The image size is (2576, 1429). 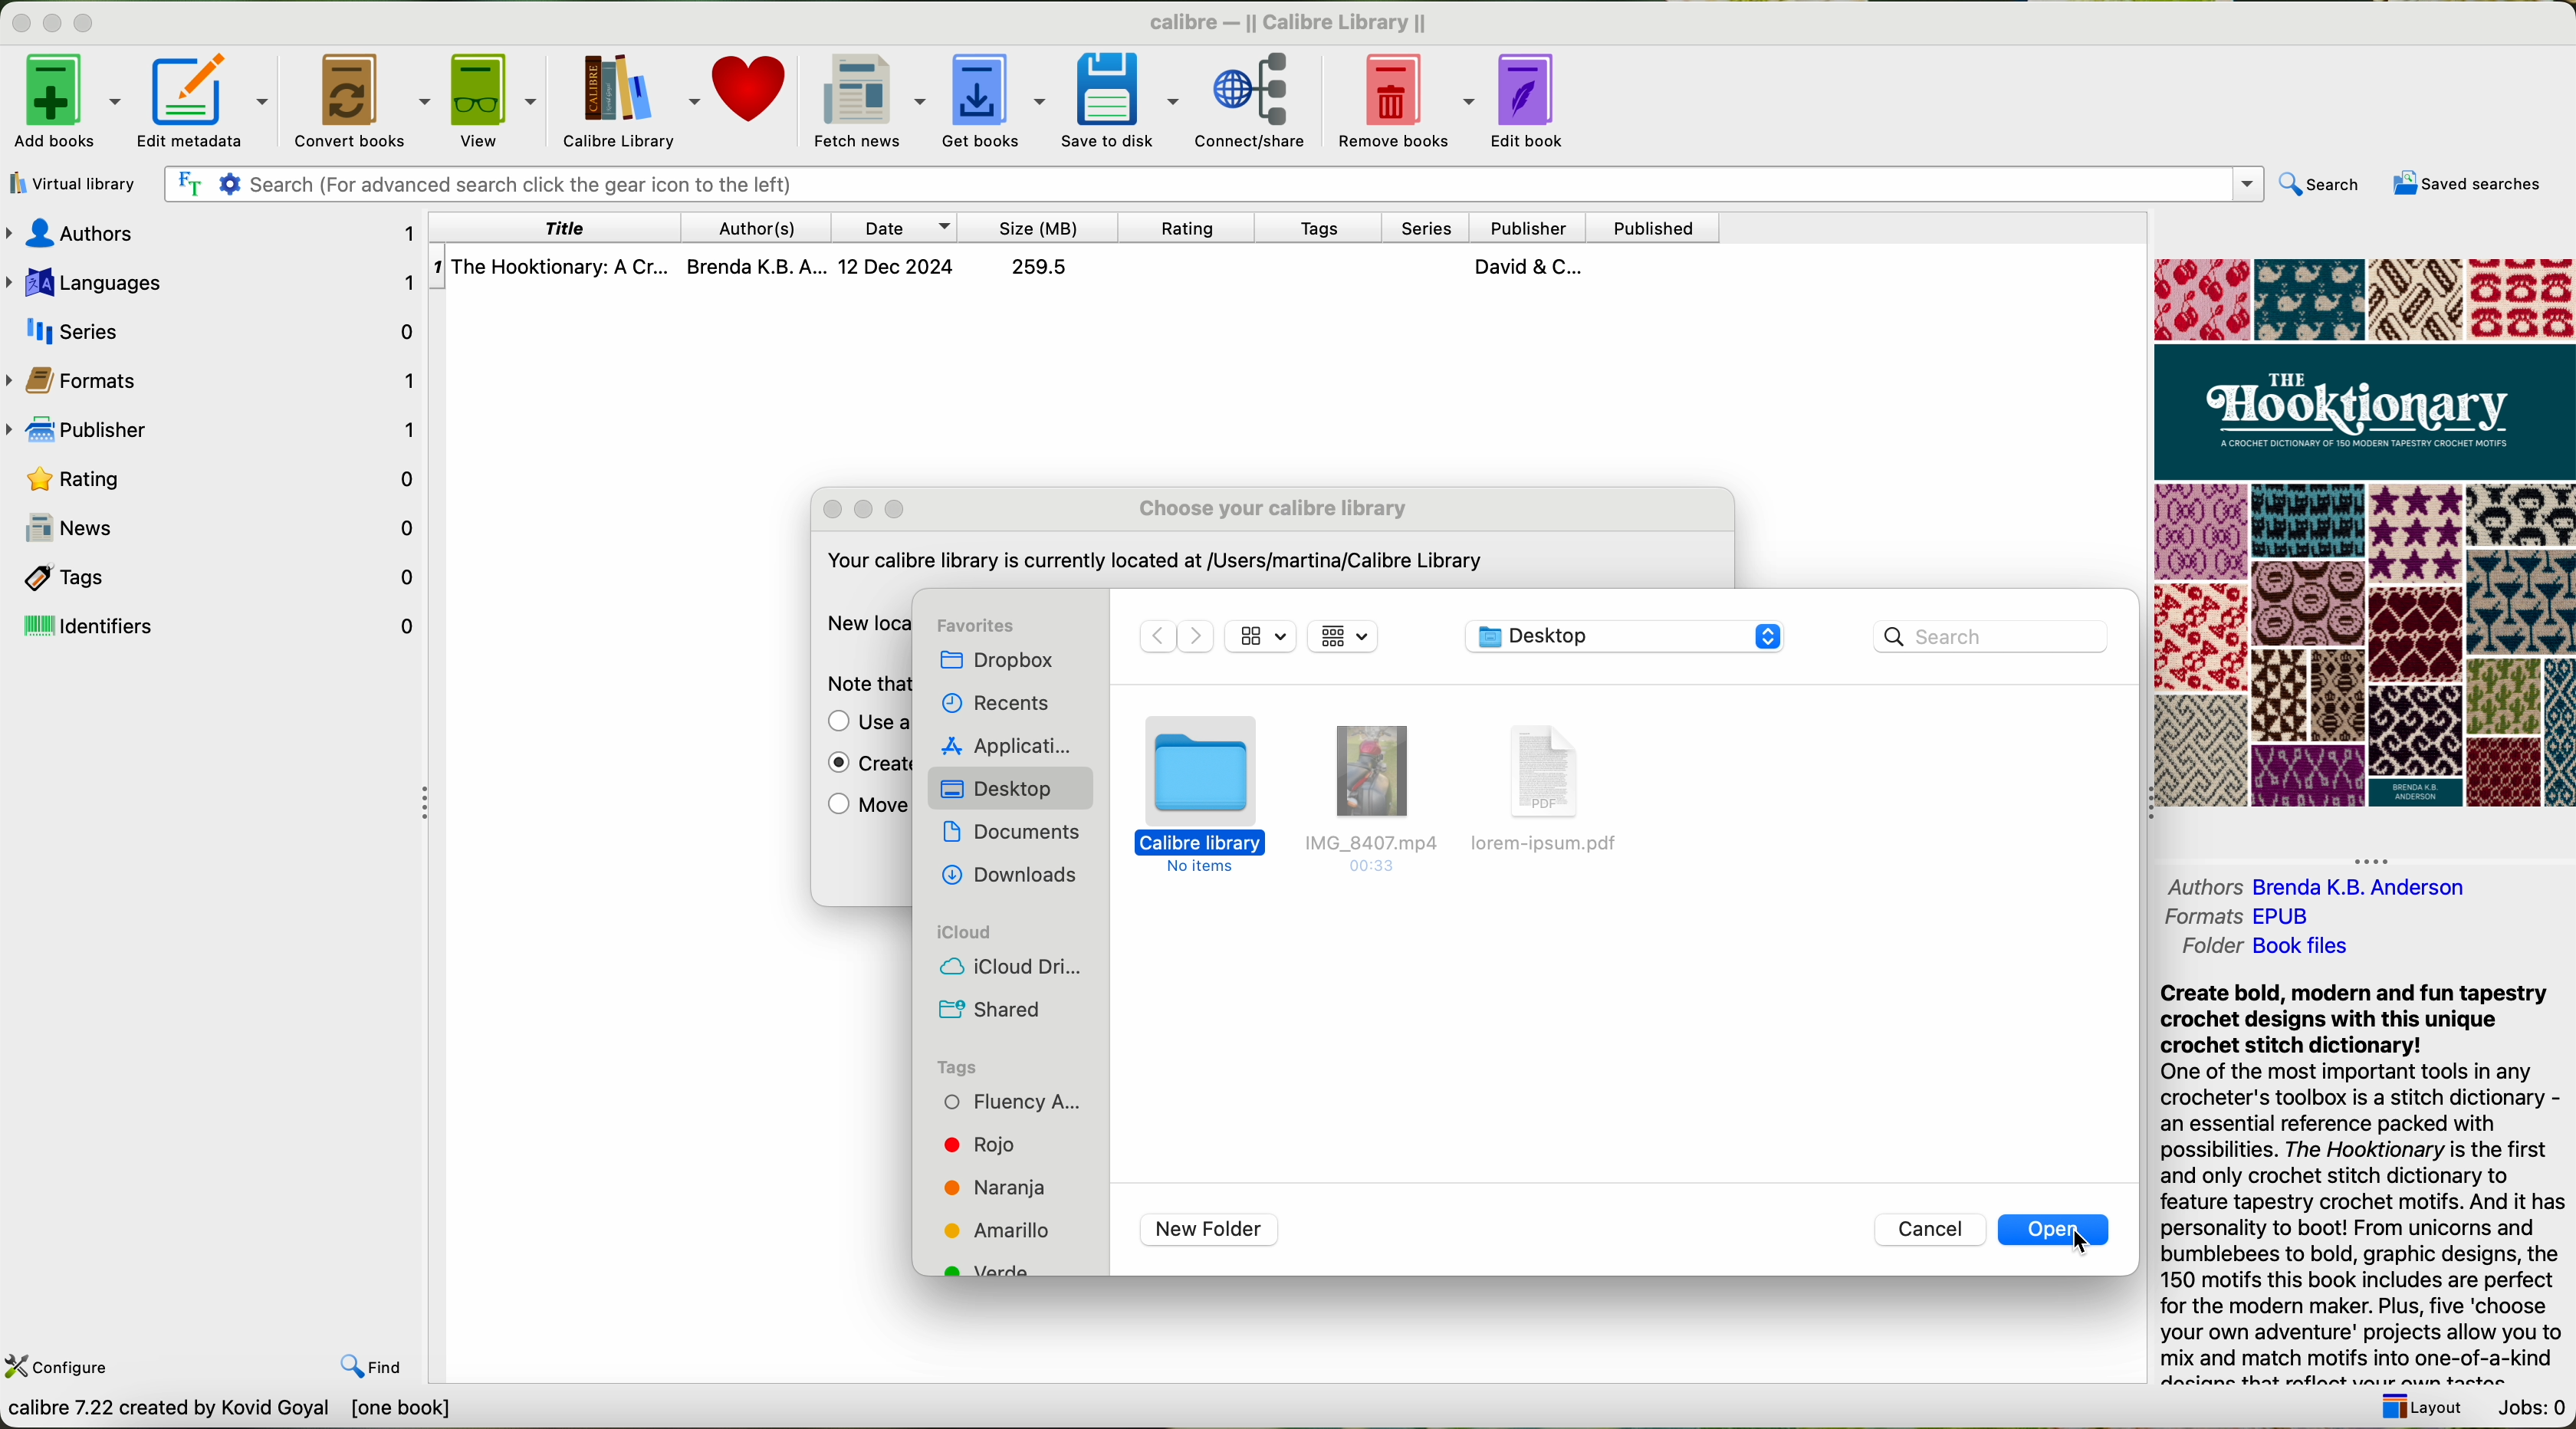 What do you see at coordinates (893, 225) in the screenshot?
I see `date` at bounding box center [893, 225].